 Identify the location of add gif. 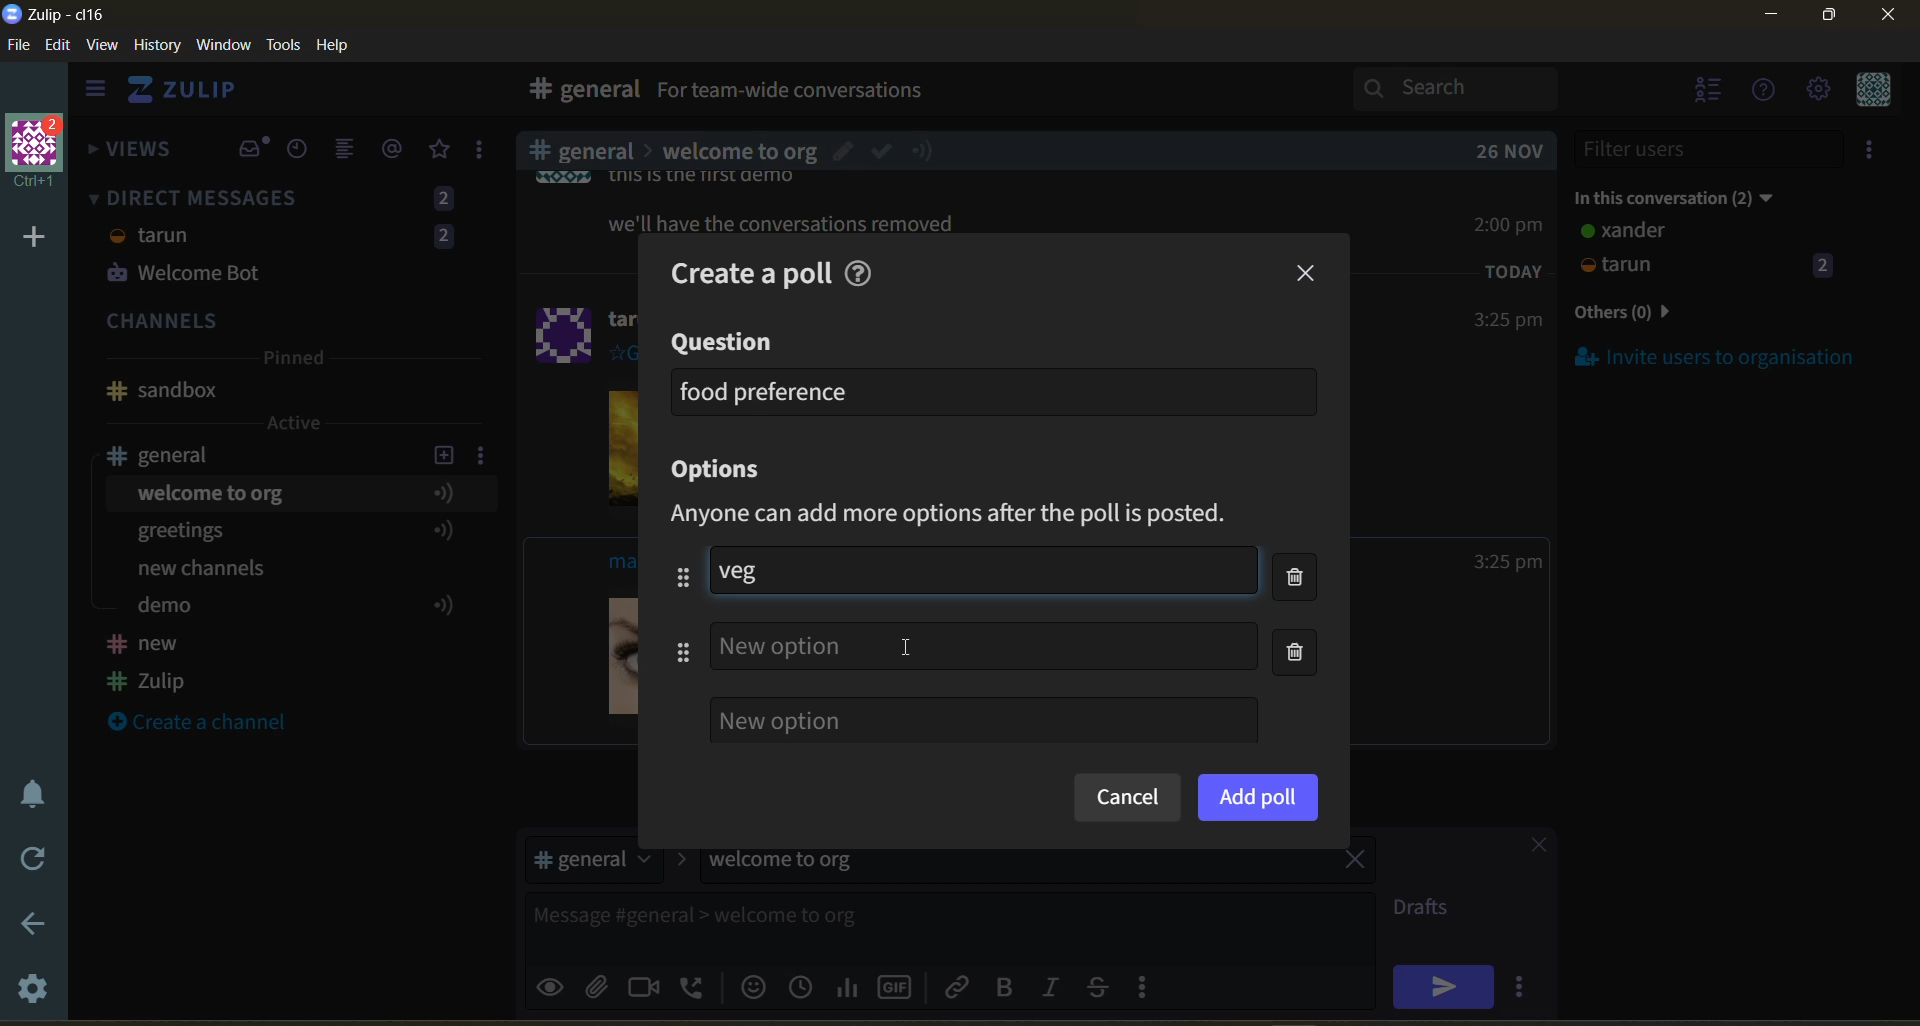
(899, 985).